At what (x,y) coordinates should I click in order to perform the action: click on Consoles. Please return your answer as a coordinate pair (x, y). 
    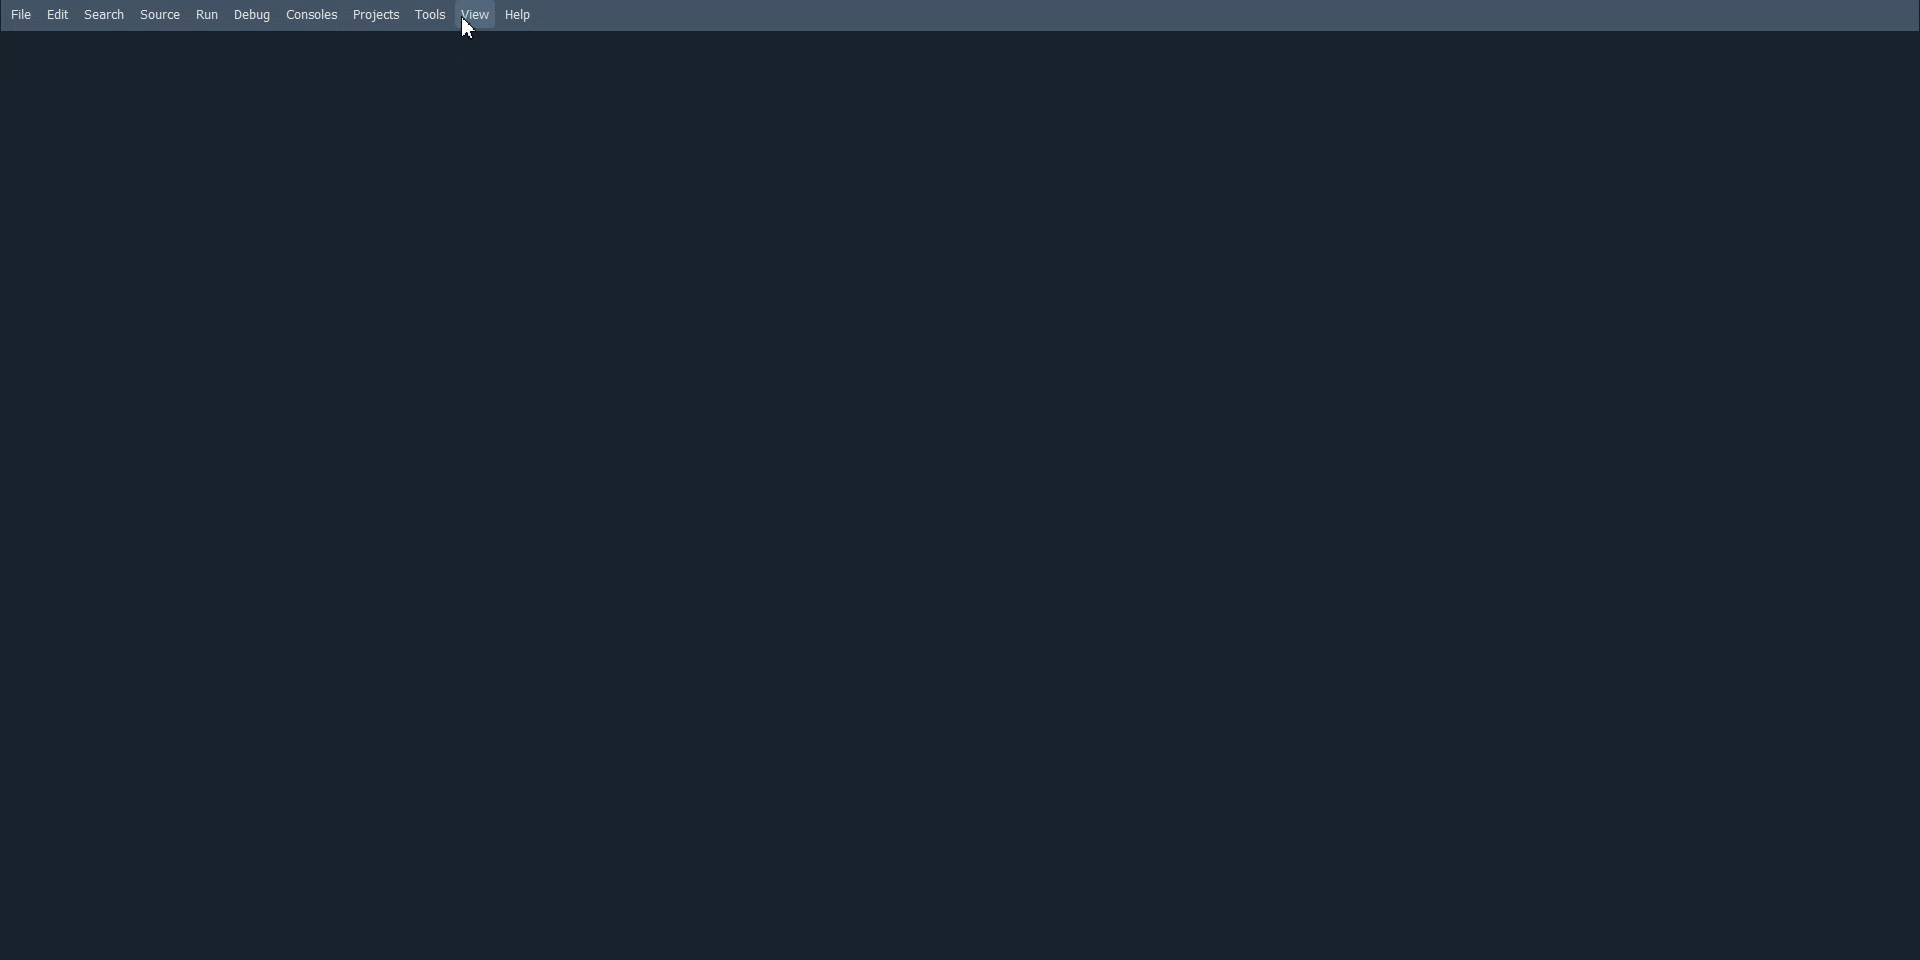
    Looking at the image, I should click on (312, 14).